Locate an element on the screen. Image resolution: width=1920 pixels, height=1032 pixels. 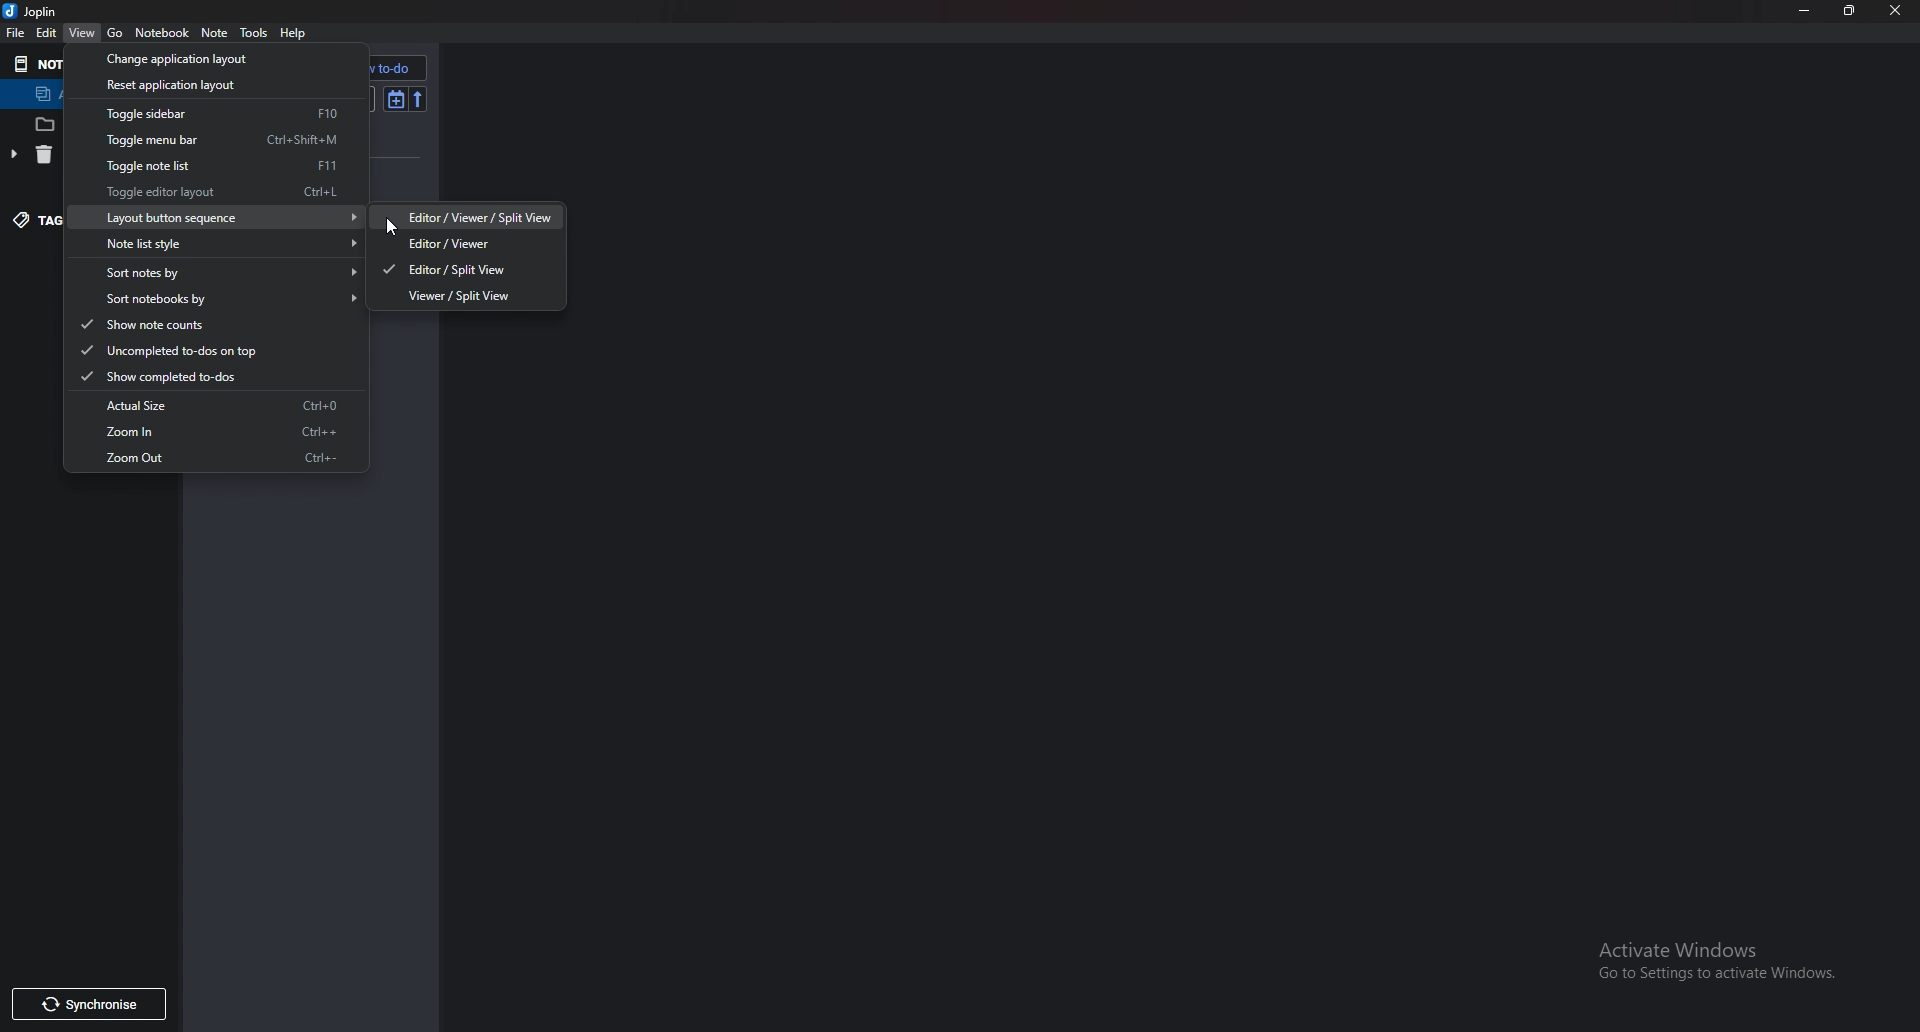
Uncompleted to dos on top is located at coordinates (194, 350).